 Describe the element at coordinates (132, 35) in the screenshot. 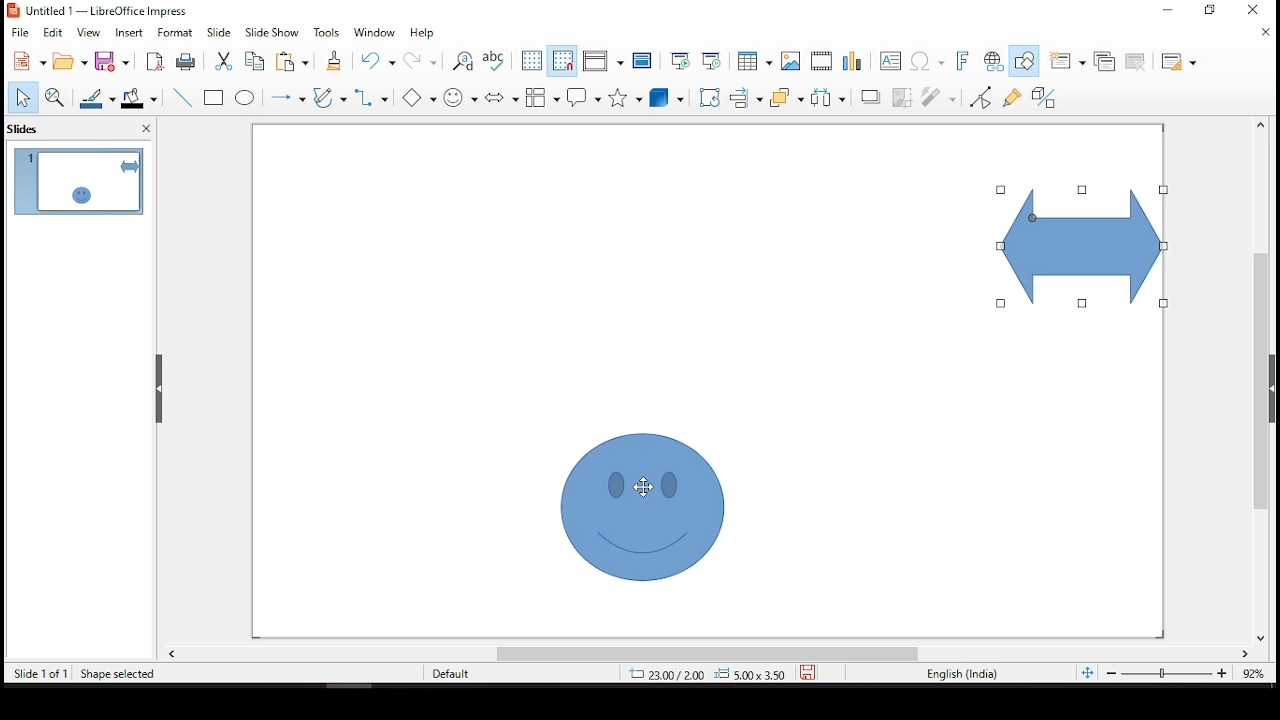

I see `insert` at that location.